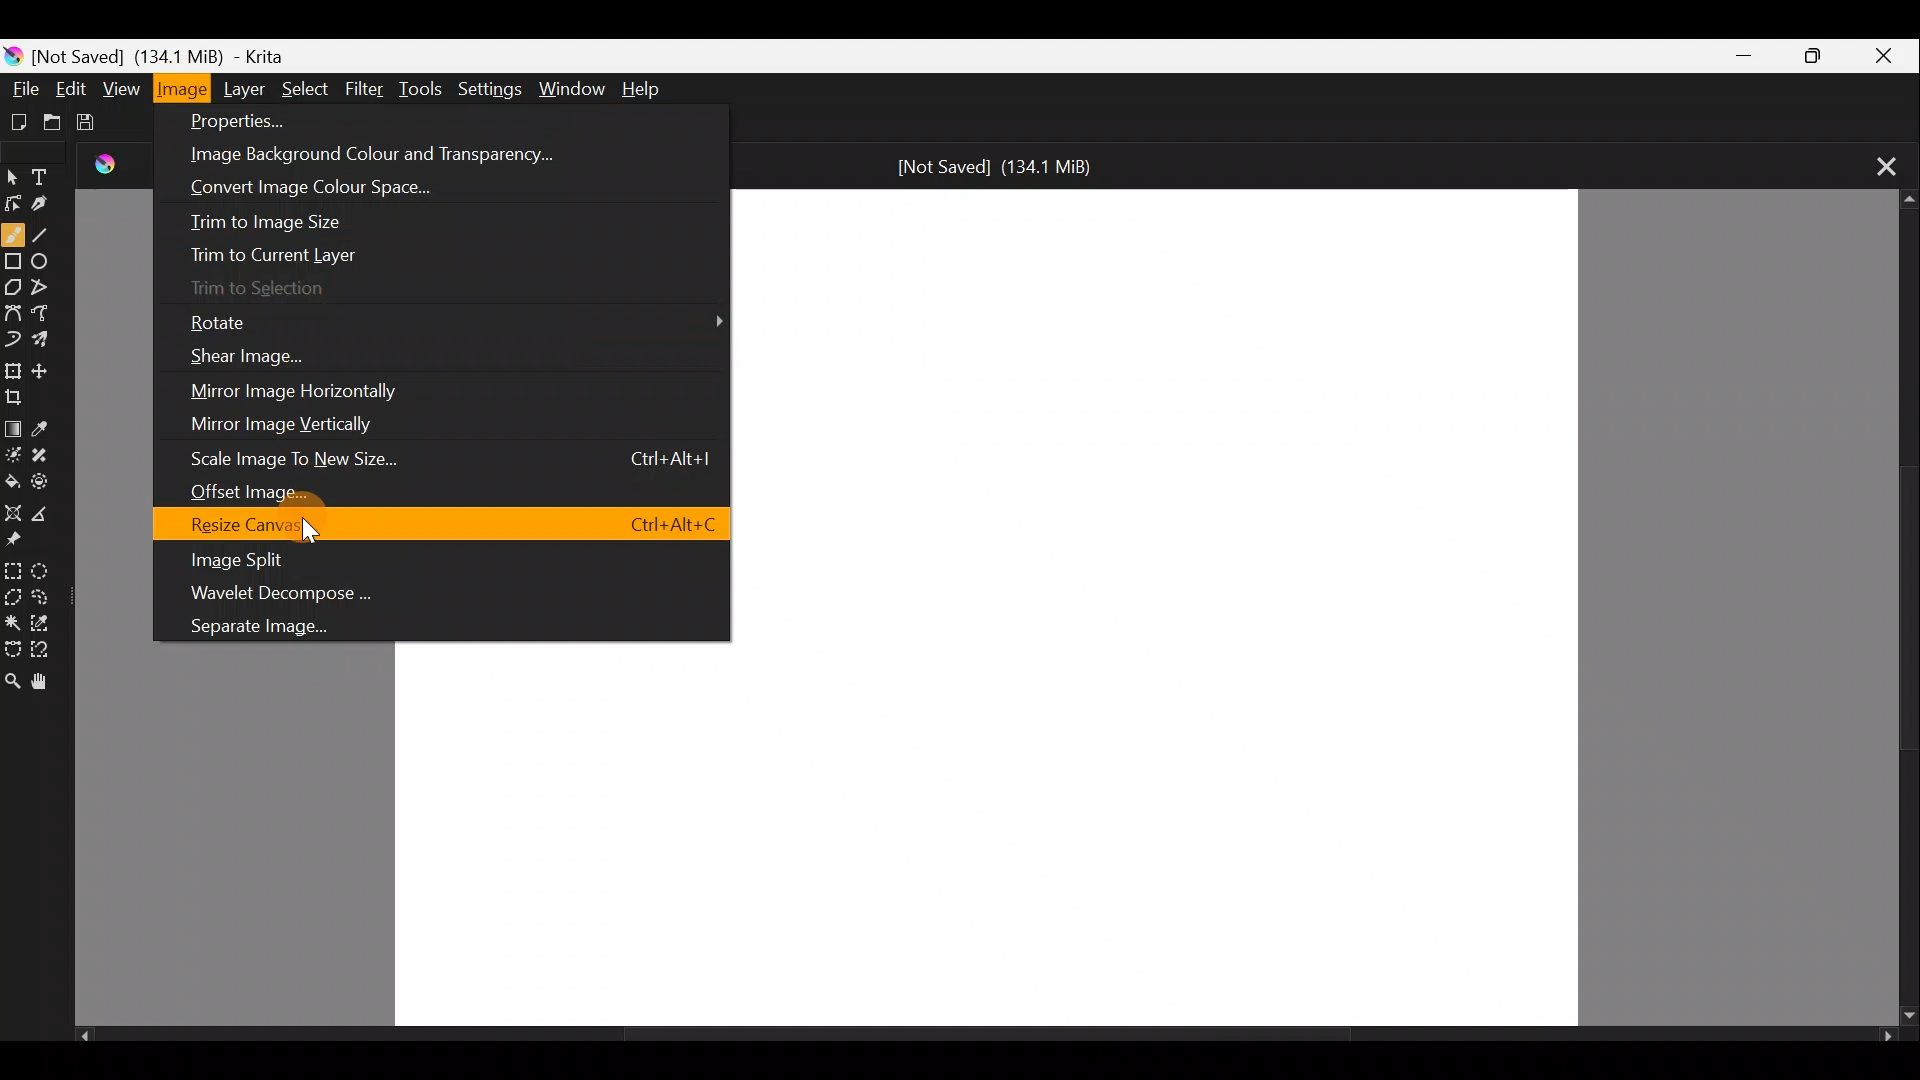 The image size is (1920, 1080). I want to click on Image, so click(184, 89).